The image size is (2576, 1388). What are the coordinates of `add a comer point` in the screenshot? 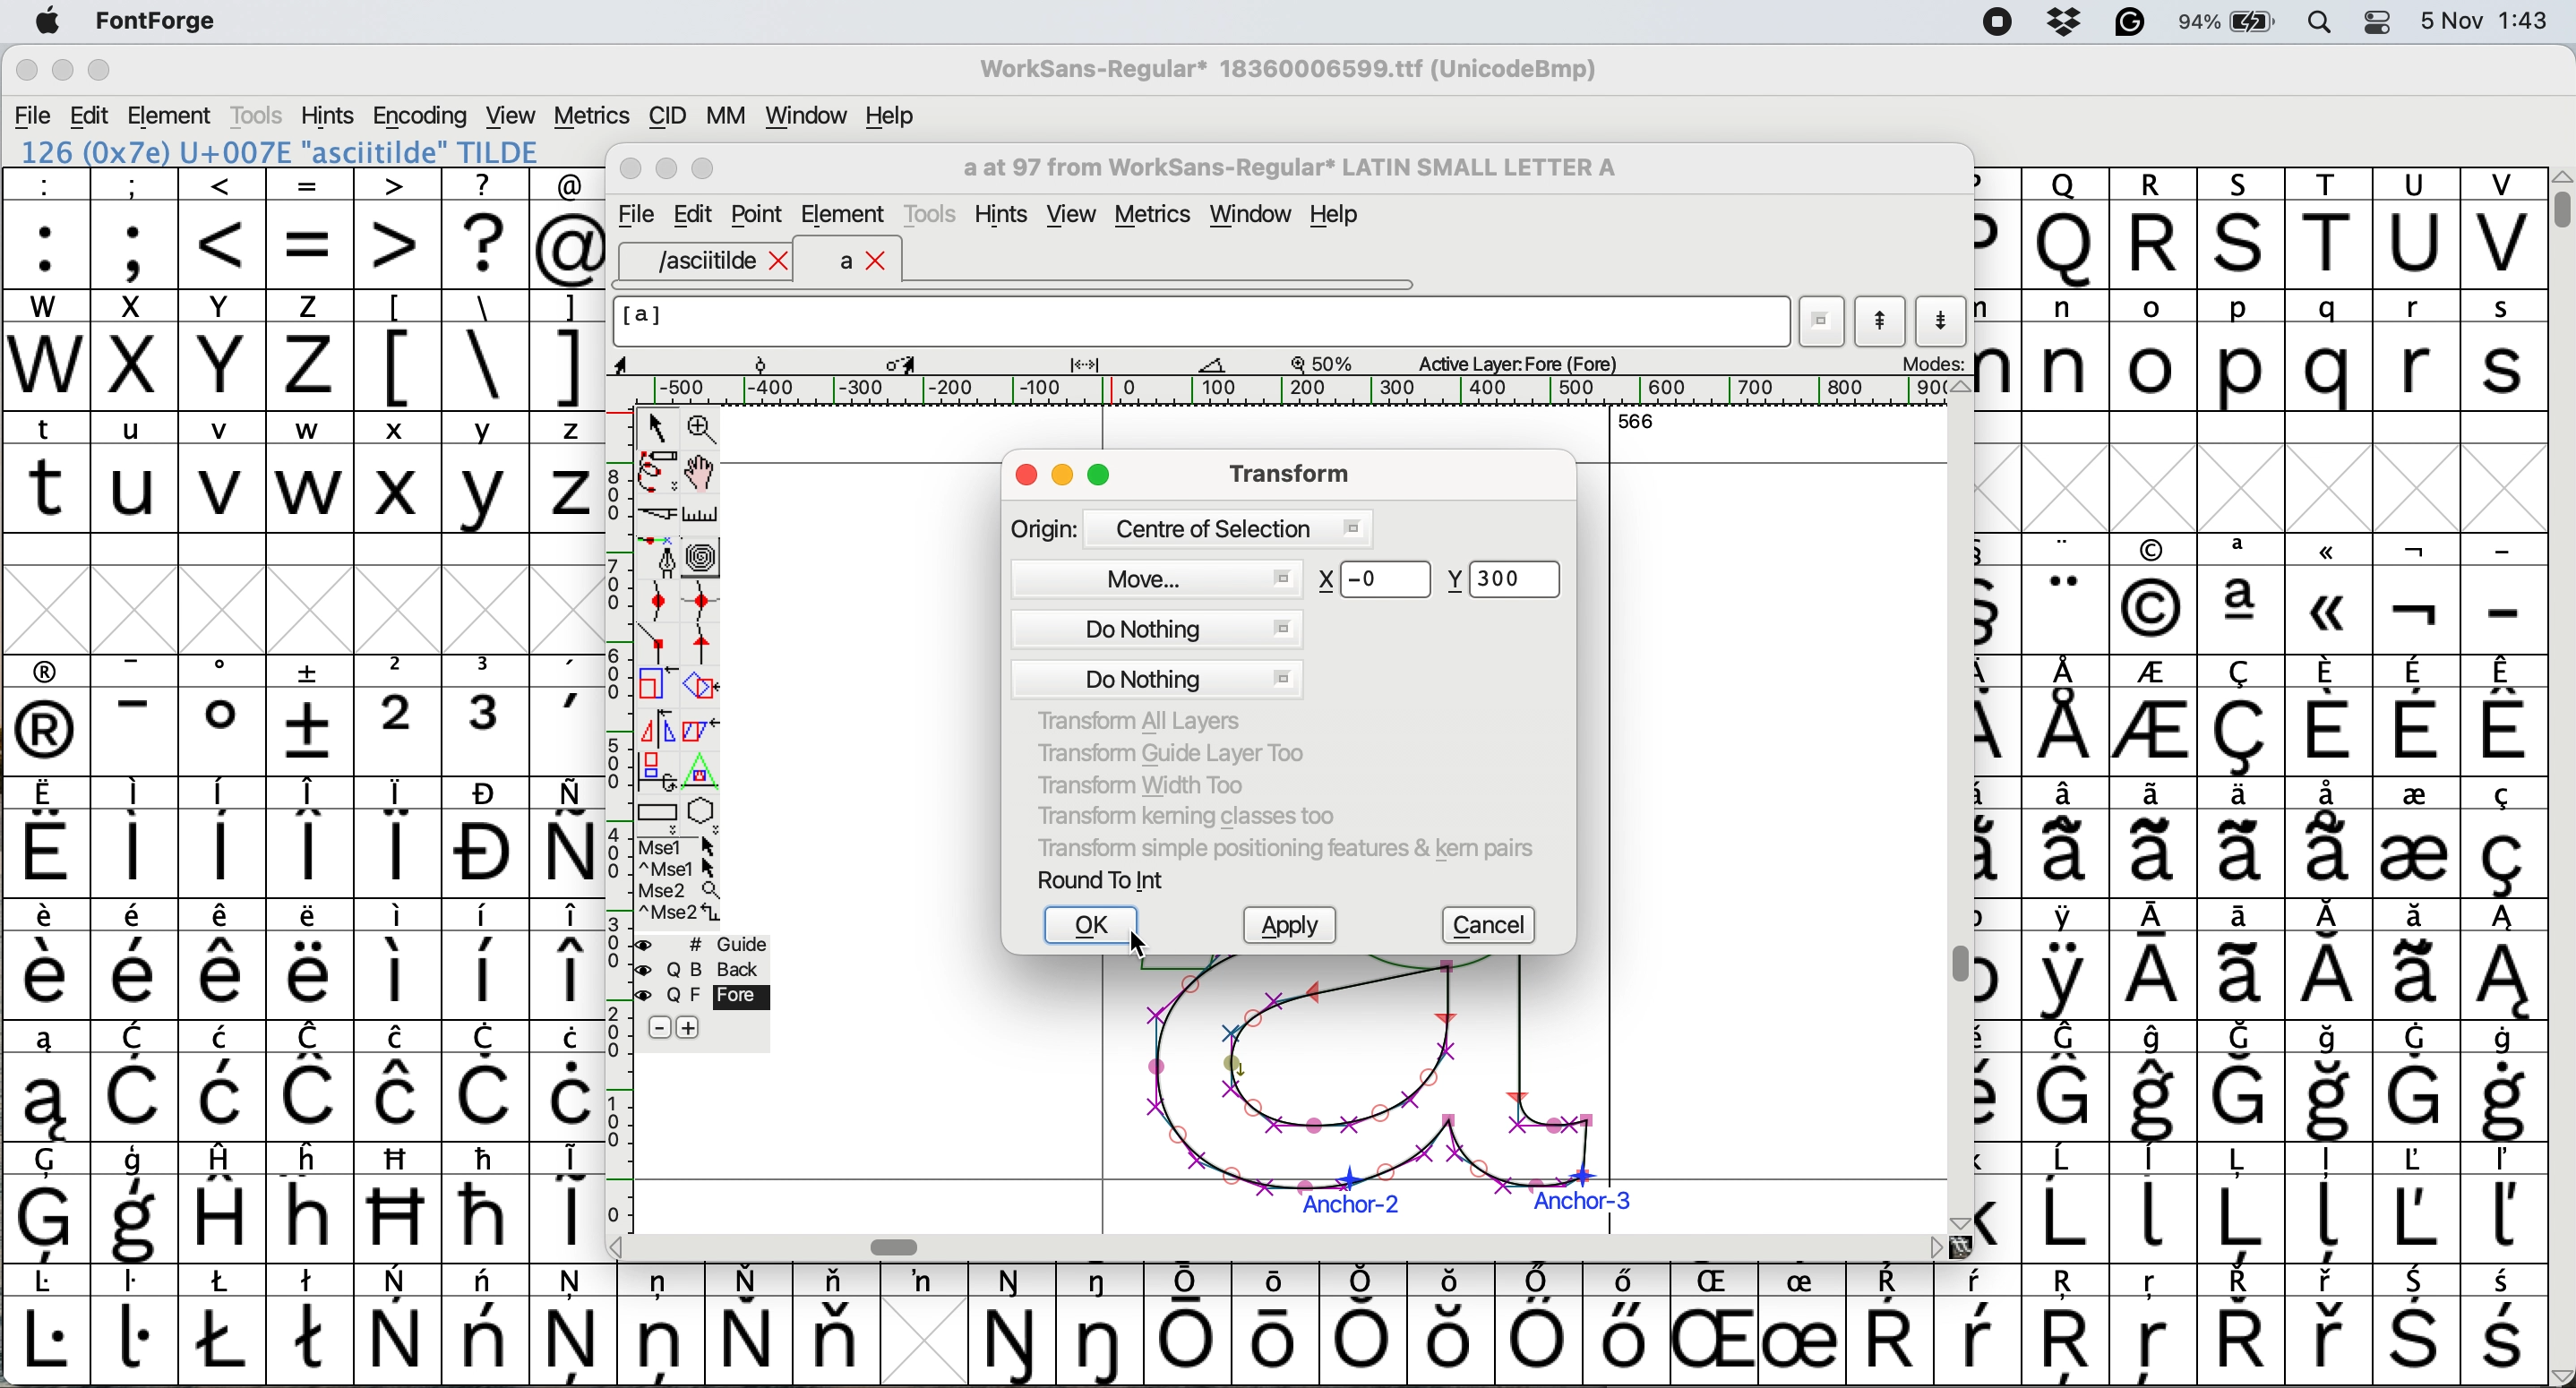 It's located at (659, 642).